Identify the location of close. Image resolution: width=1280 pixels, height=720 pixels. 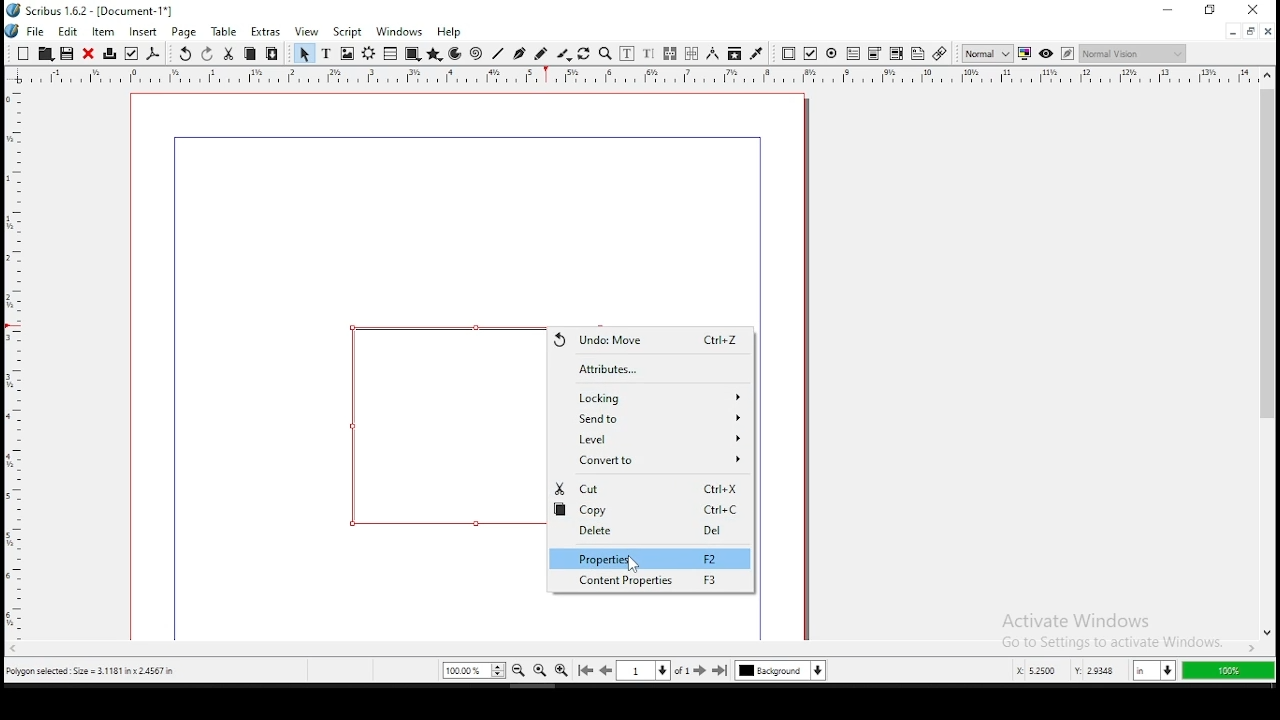
(1269, 32).